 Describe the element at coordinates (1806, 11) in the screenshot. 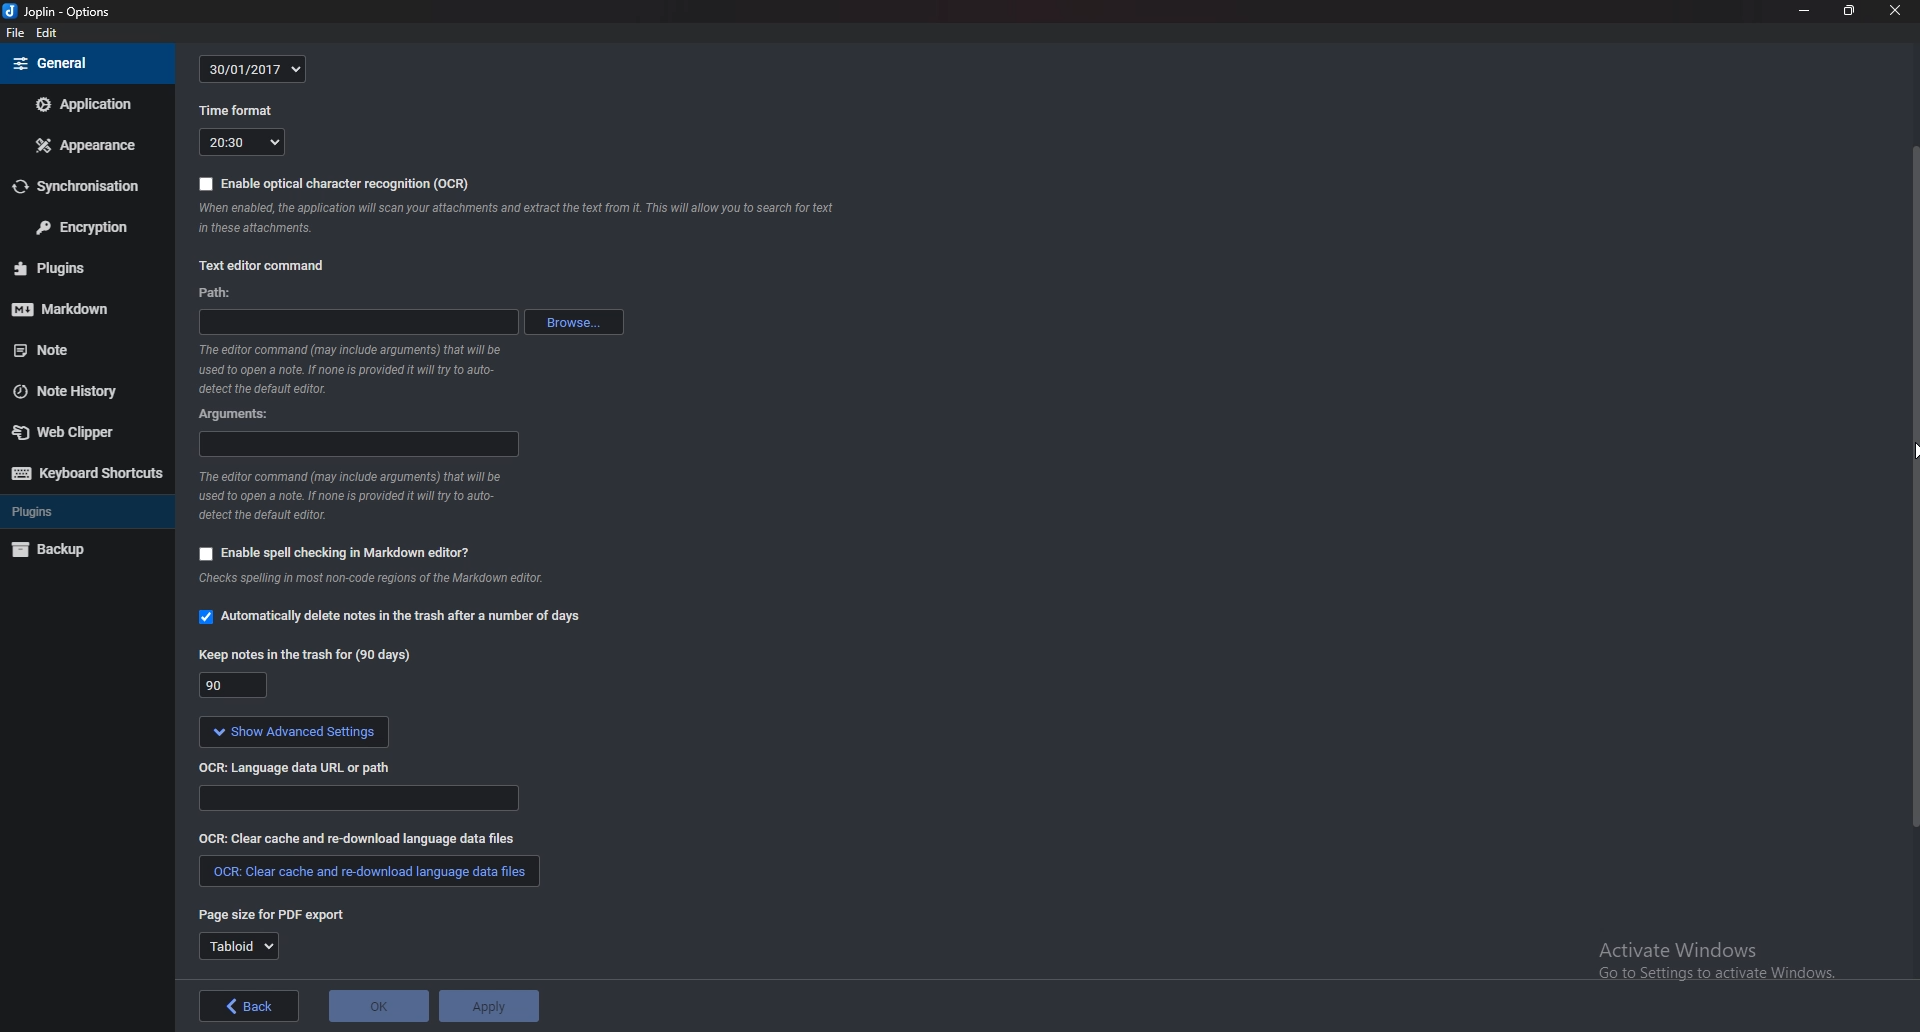

I see `Minimize` at that location.